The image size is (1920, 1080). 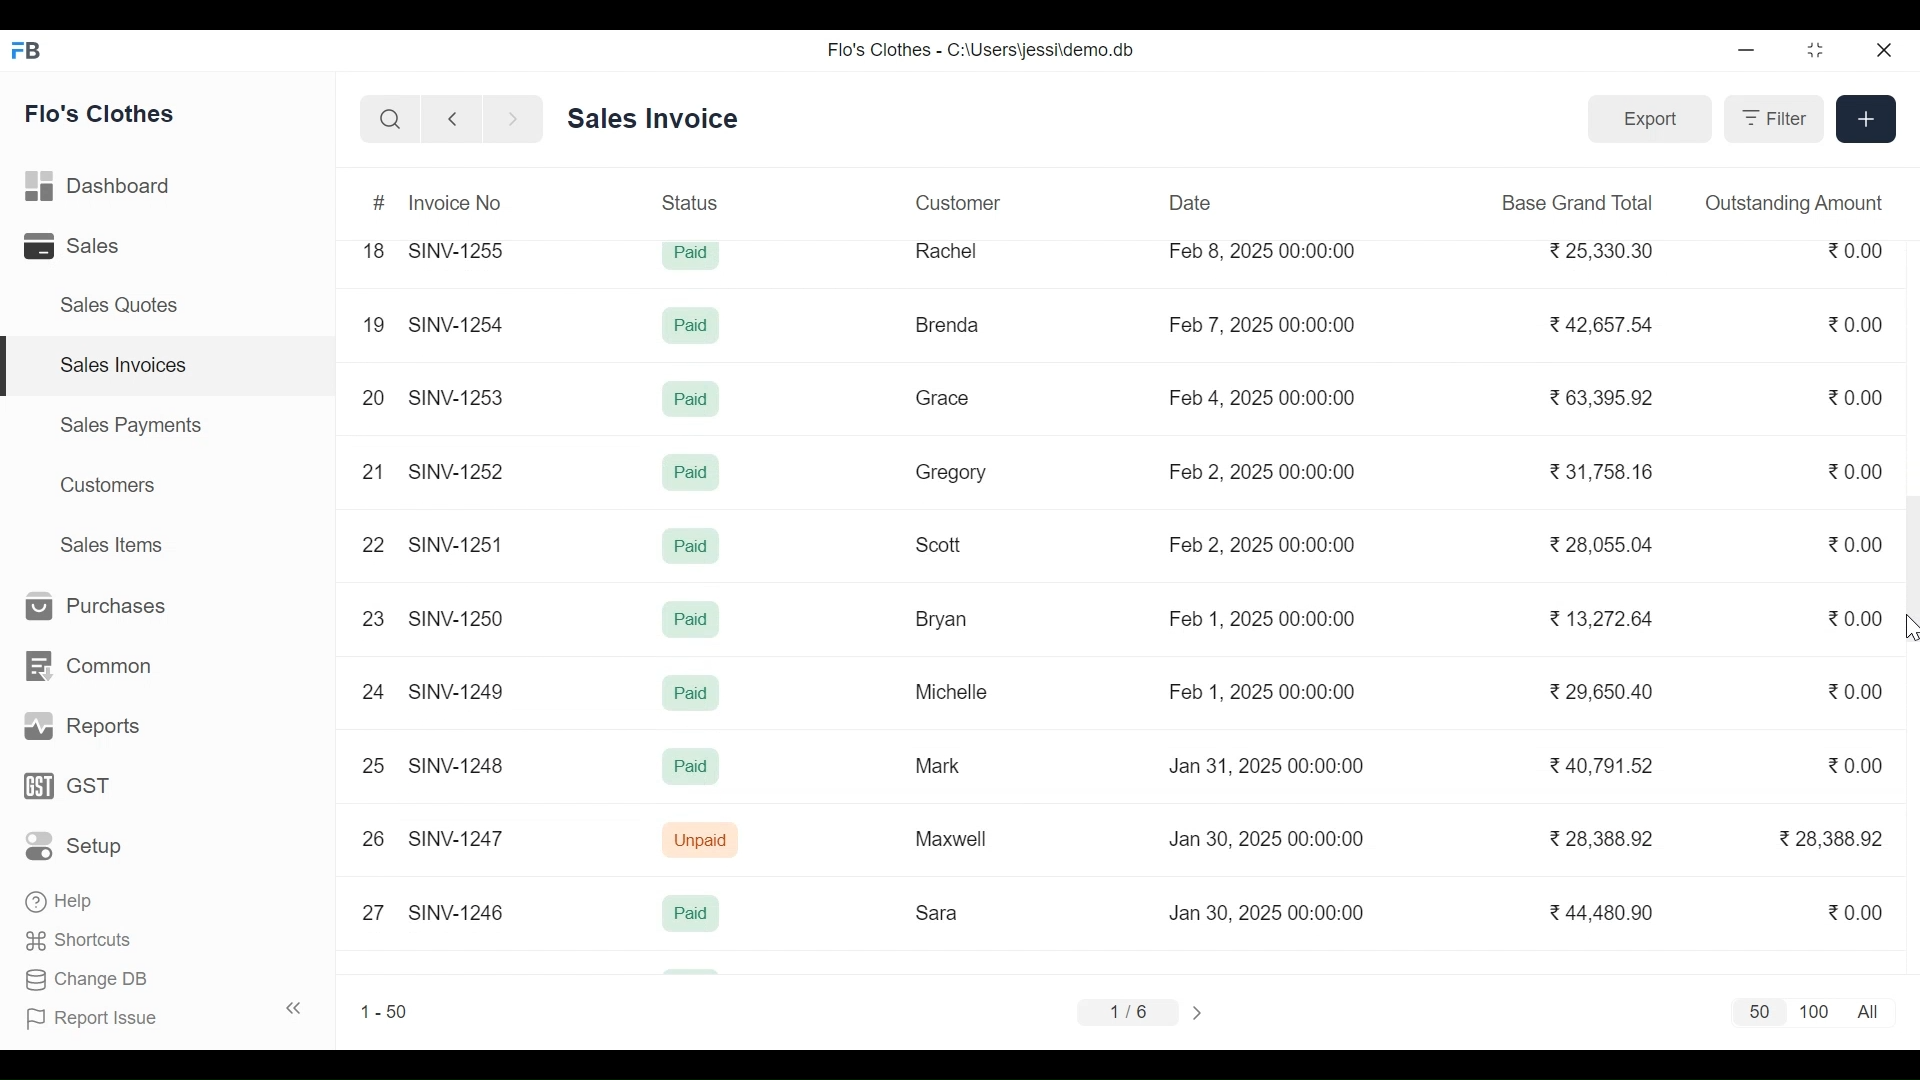 I want to click on 26, so click(x=374, y=839).